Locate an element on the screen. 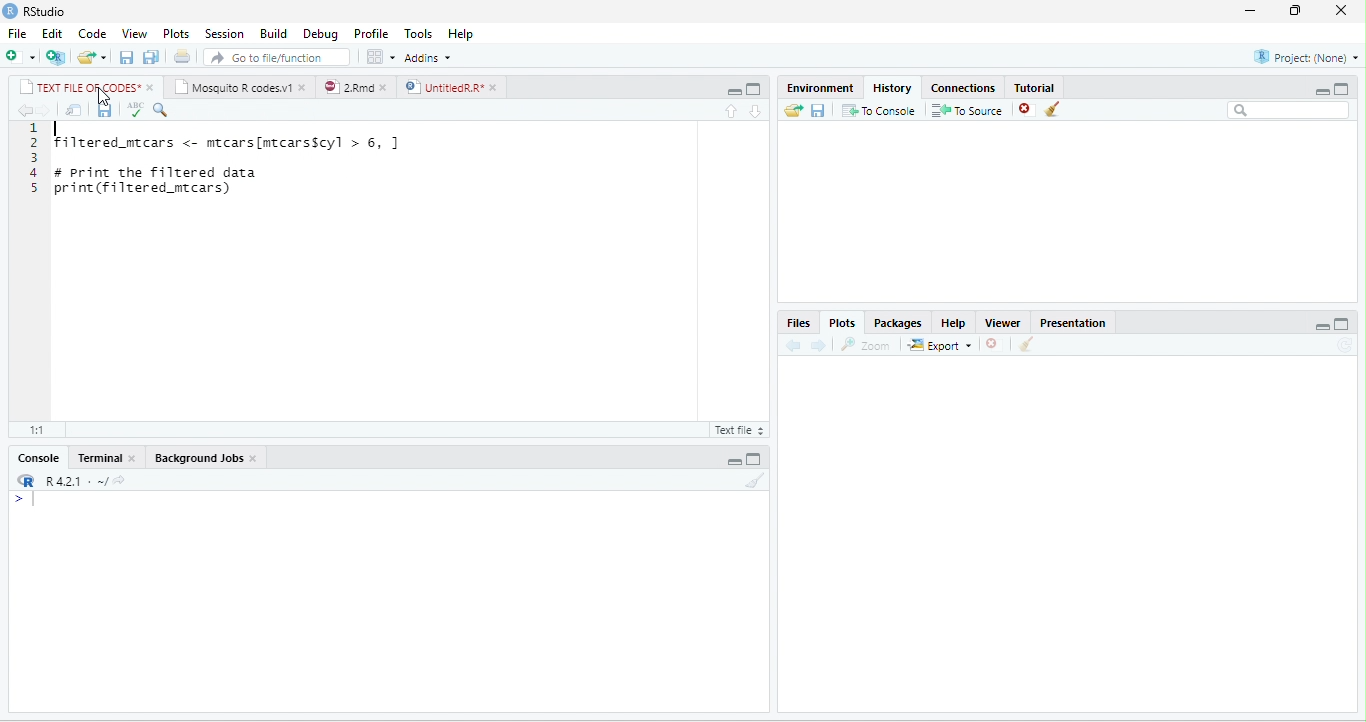 This screenshot has width=1366, height=722. search bar is located at coordinates (1288, 110).